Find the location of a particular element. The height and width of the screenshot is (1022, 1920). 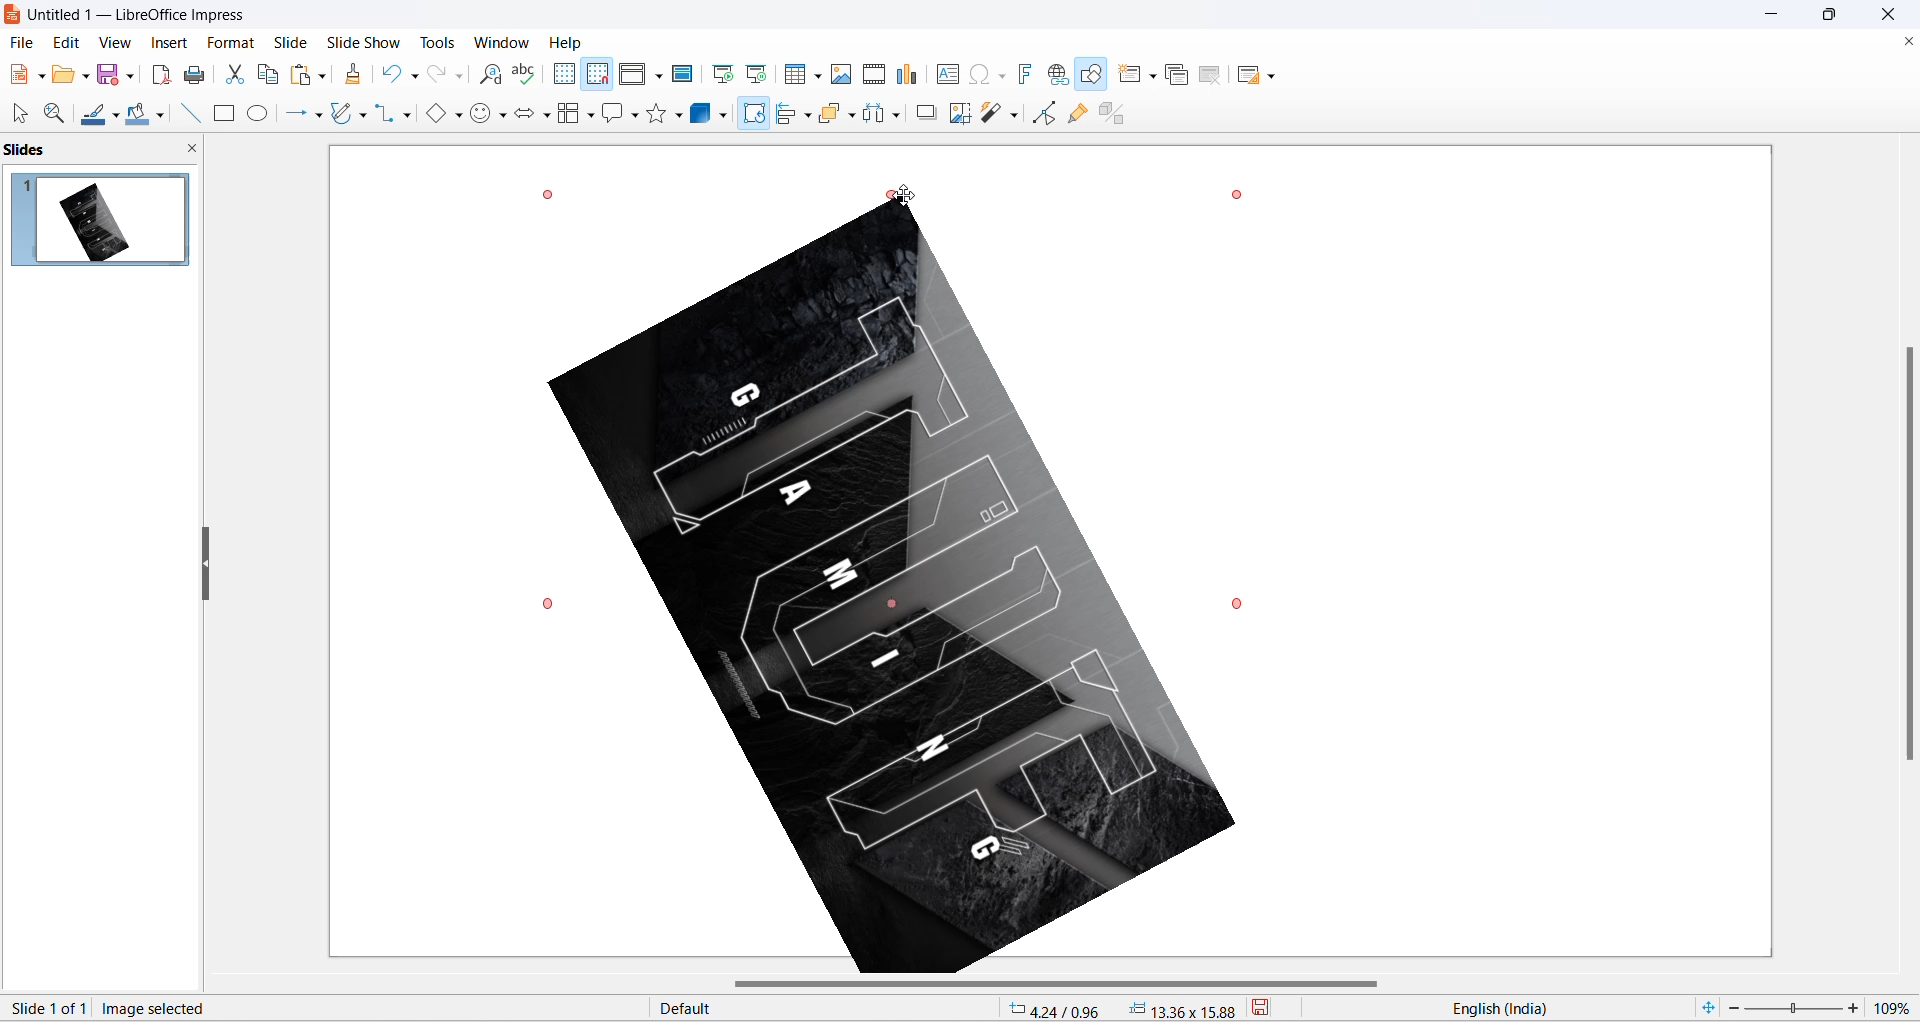

star options is located at coordinates (681, 115).